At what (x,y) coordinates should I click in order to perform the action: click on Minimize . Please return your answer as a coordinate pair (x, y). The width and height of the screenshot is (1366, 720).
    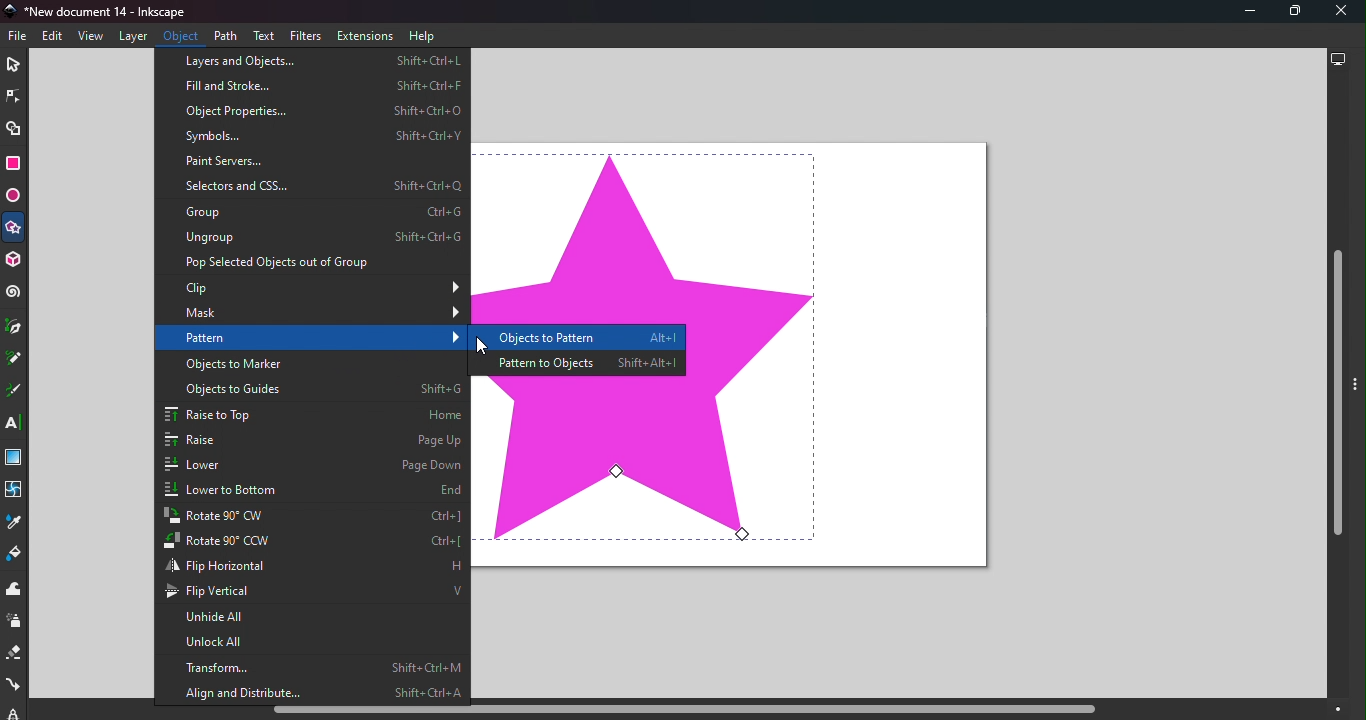
    Looking at the image, I should click on (1241, 12).